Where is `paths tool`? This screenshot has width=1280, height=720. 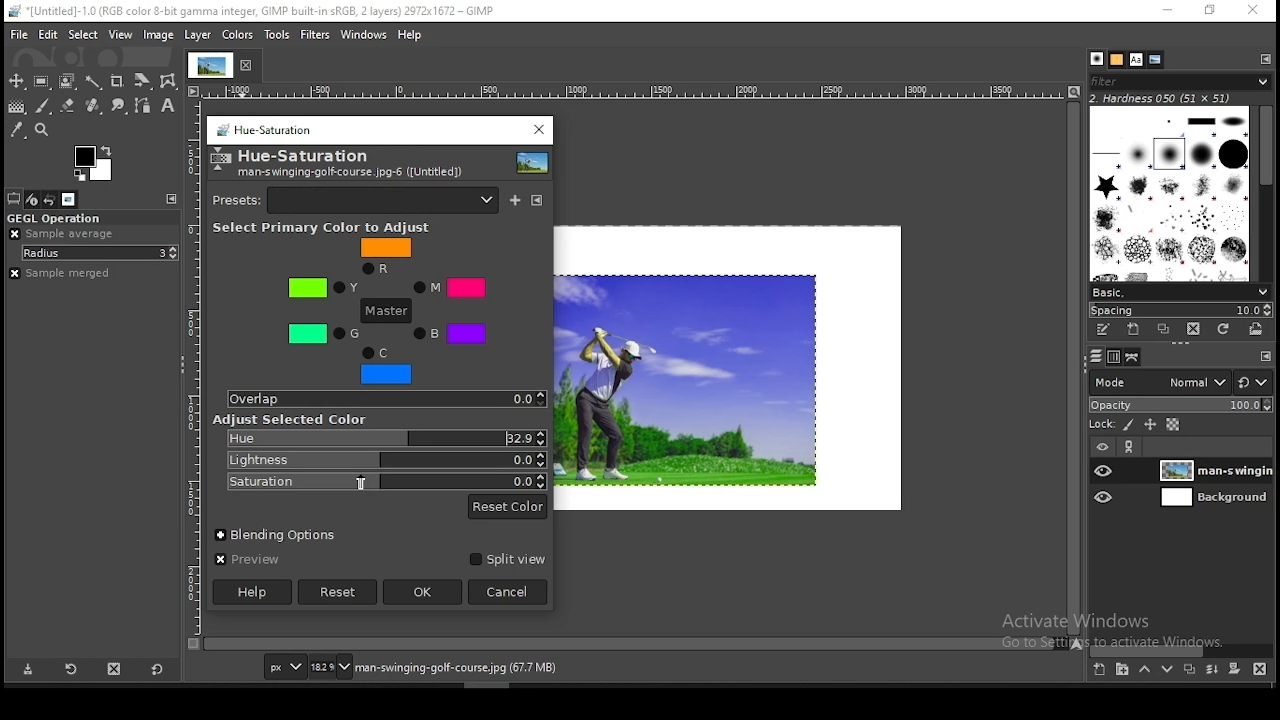
paths tool is located at coordinates (146, 109).